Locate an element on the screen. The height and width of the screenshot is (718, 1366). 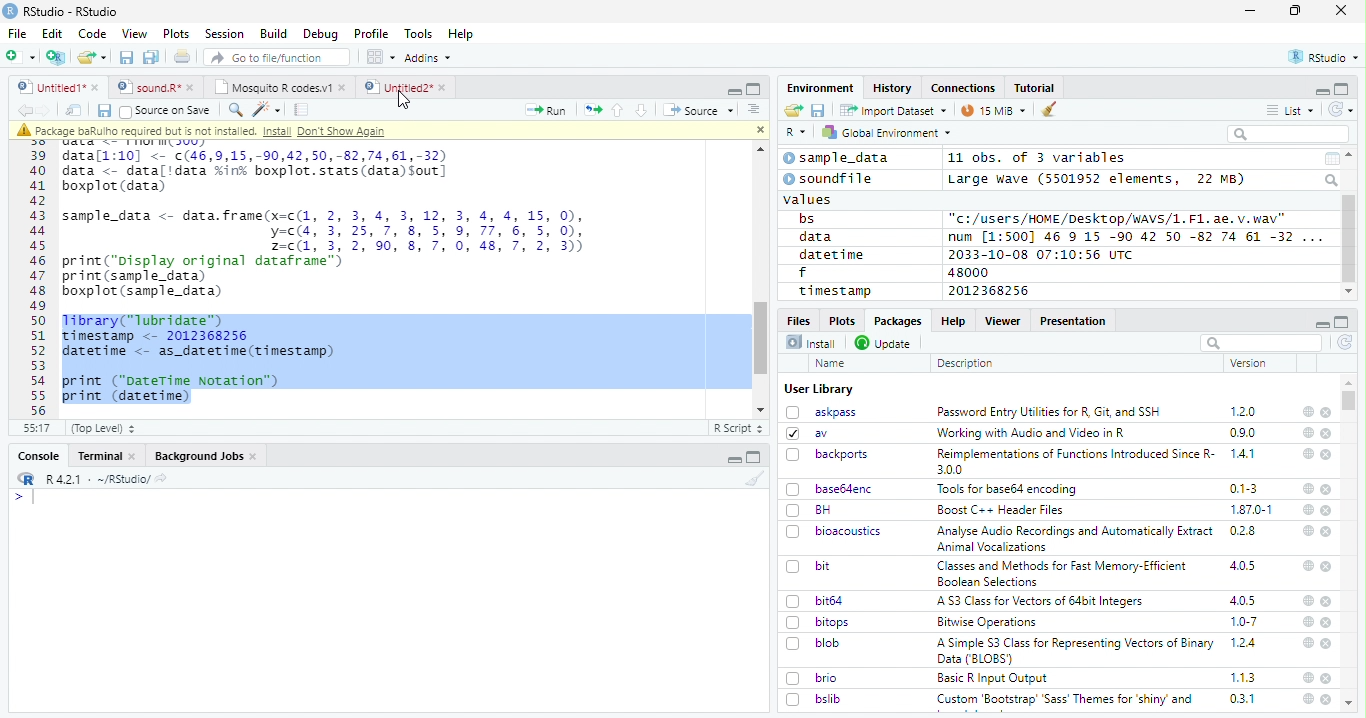
1.2.4 is located at coordinates (1245, 642).